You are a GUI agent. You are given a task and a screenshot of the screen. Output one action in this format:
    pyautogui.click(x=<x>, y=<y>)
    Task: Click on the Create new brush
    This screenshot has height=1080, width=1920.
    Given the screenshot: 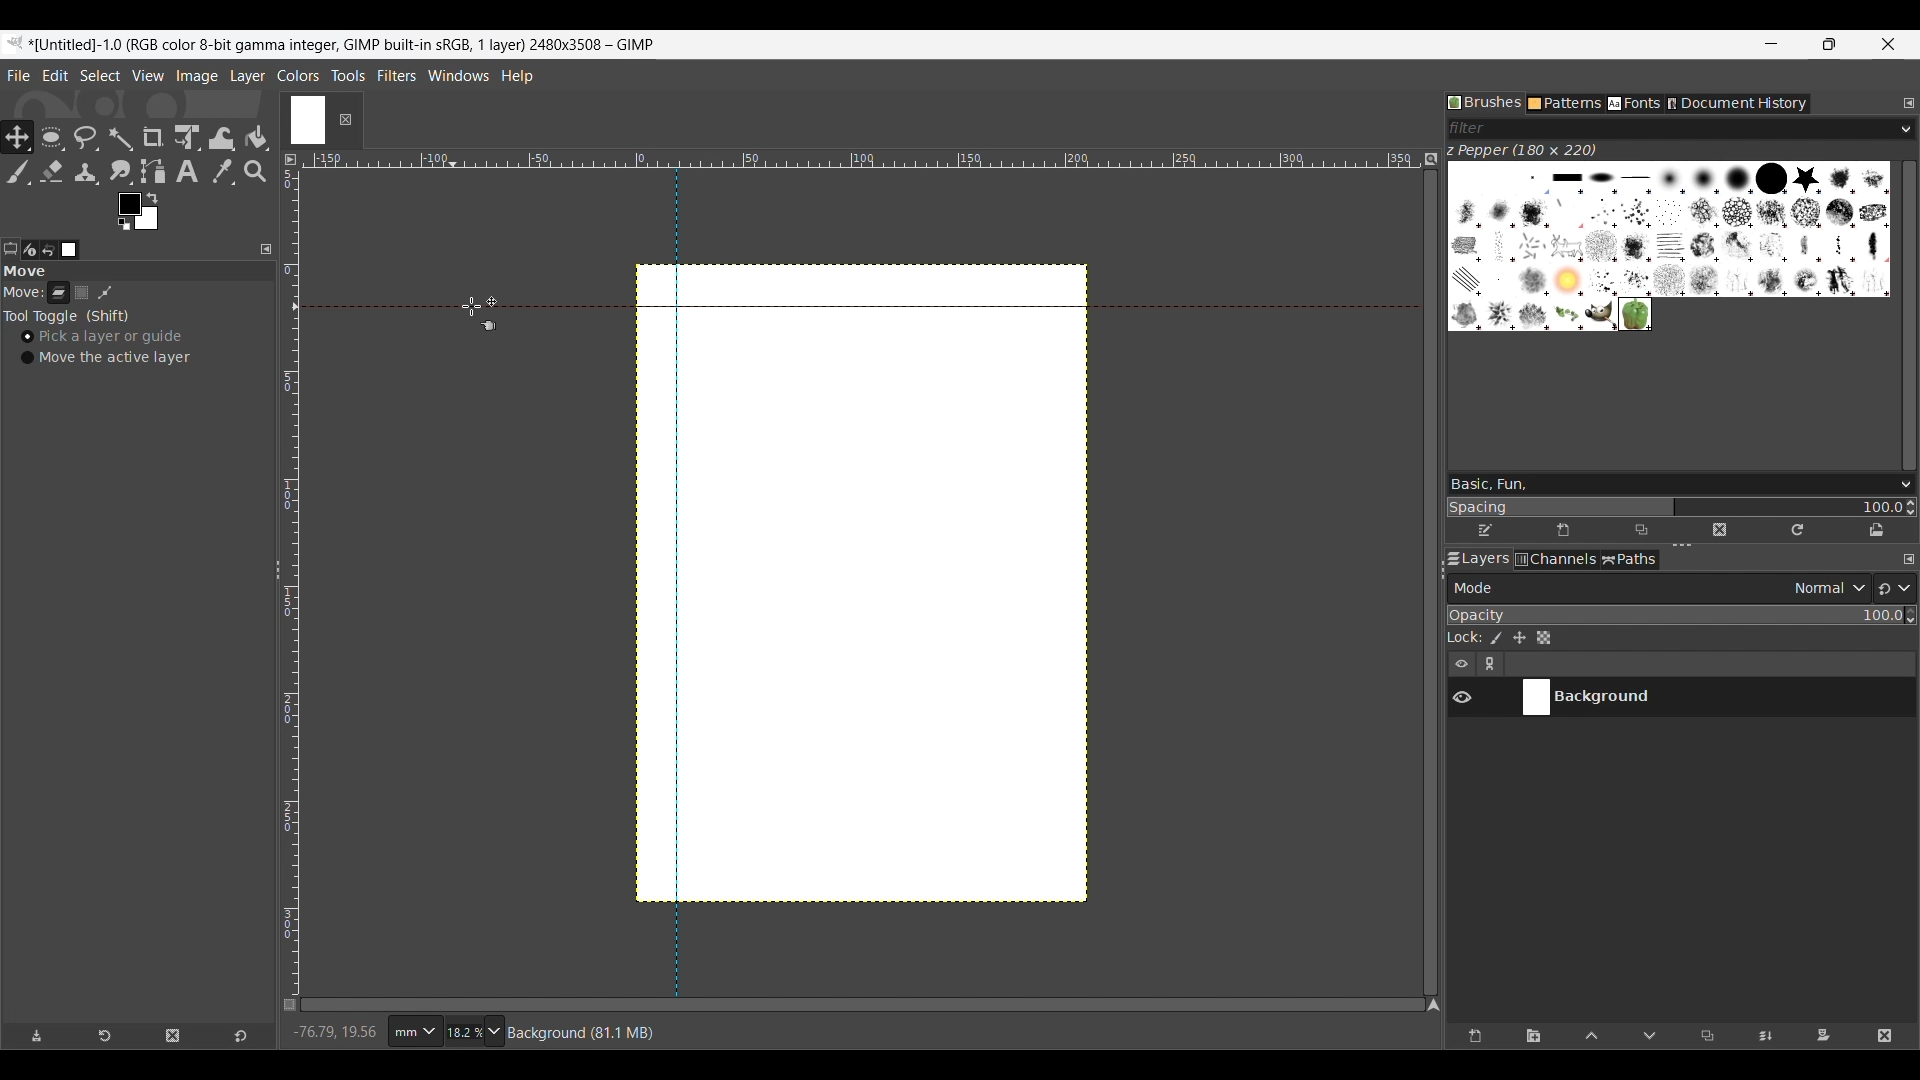 What is the action you would take?
    pyautogui.click(x=1563, y=531)
    